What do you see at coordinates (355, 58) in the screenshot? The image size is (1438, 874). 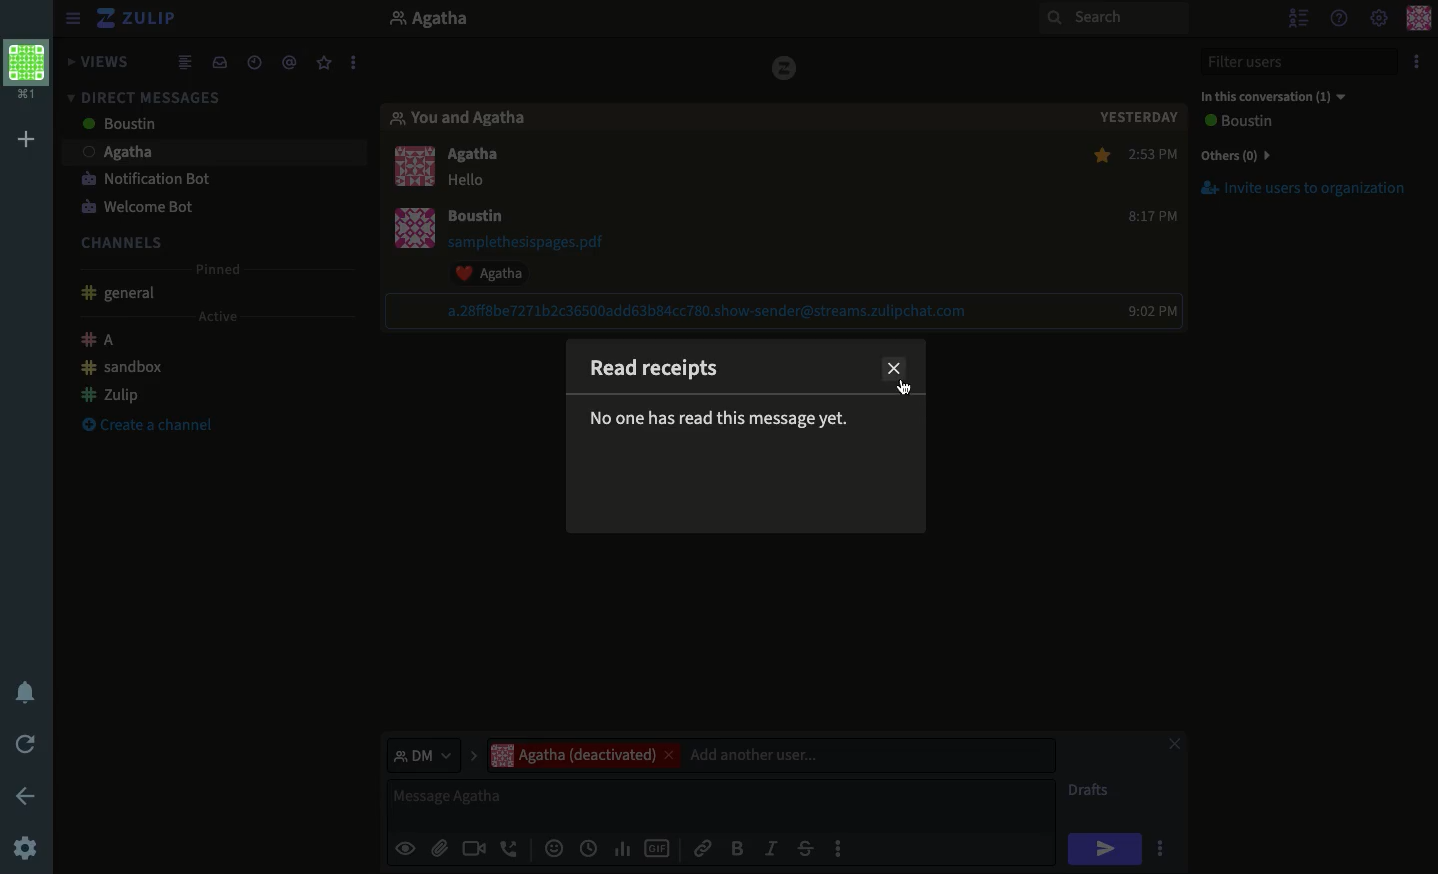 I see `options` at bounding box center [355, 58].